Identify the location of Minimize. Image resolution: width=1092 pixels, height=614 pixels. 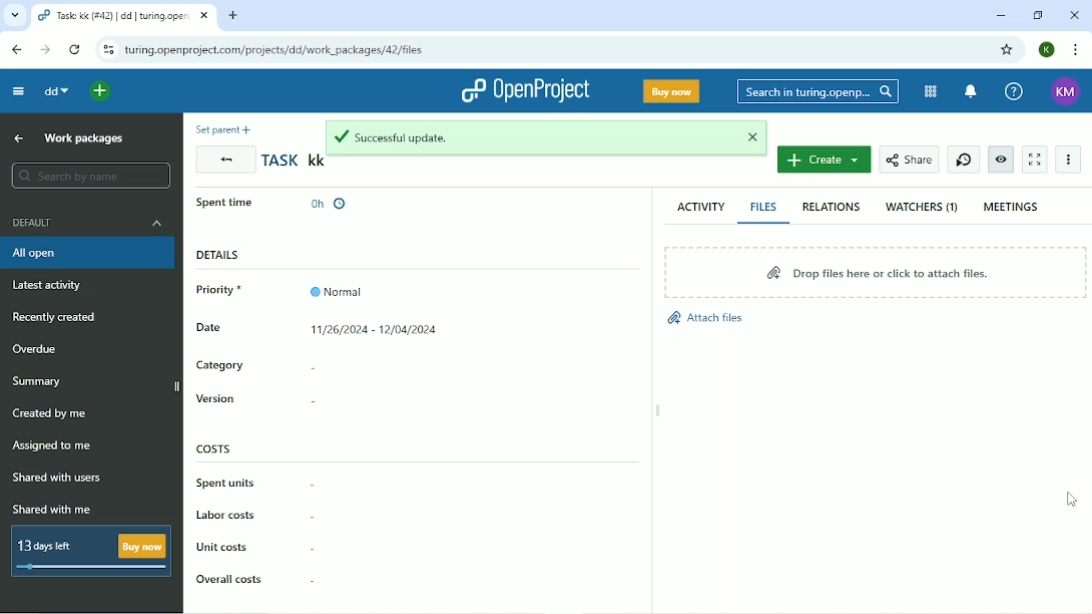
(997, 16).